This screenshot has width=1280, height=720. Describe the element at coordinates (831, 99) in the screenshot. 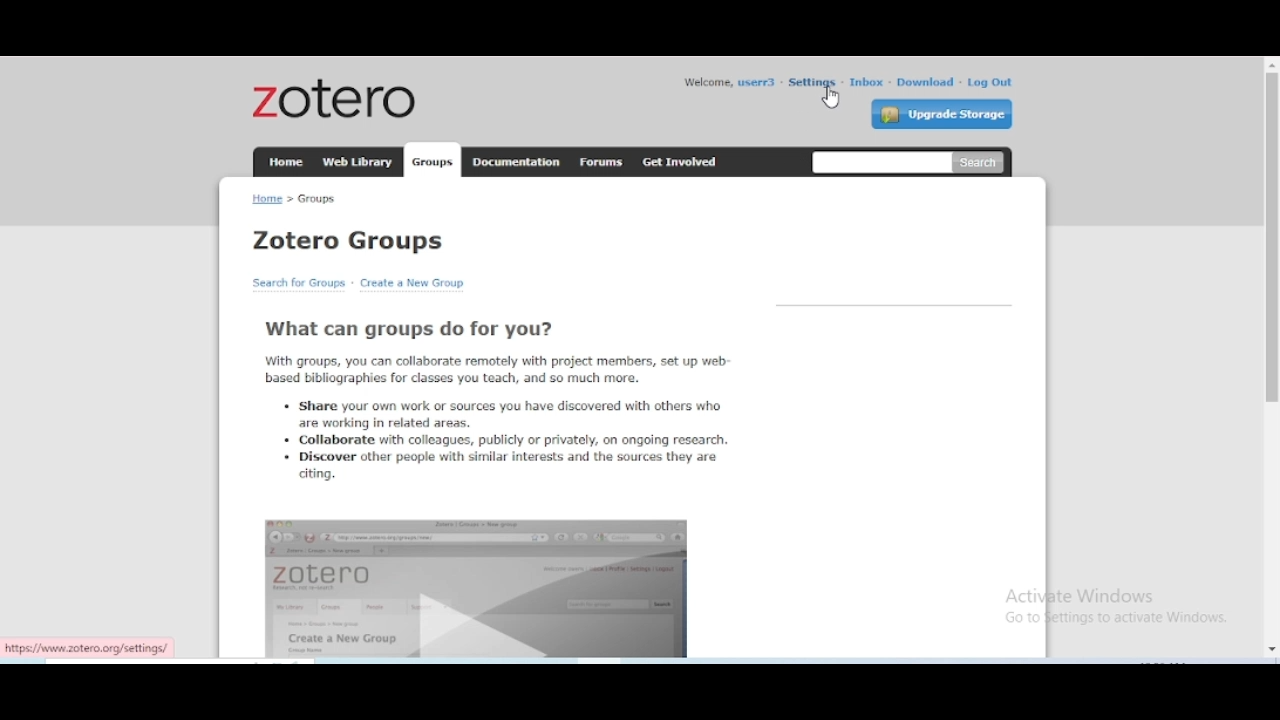

I see `cursor` at that location.